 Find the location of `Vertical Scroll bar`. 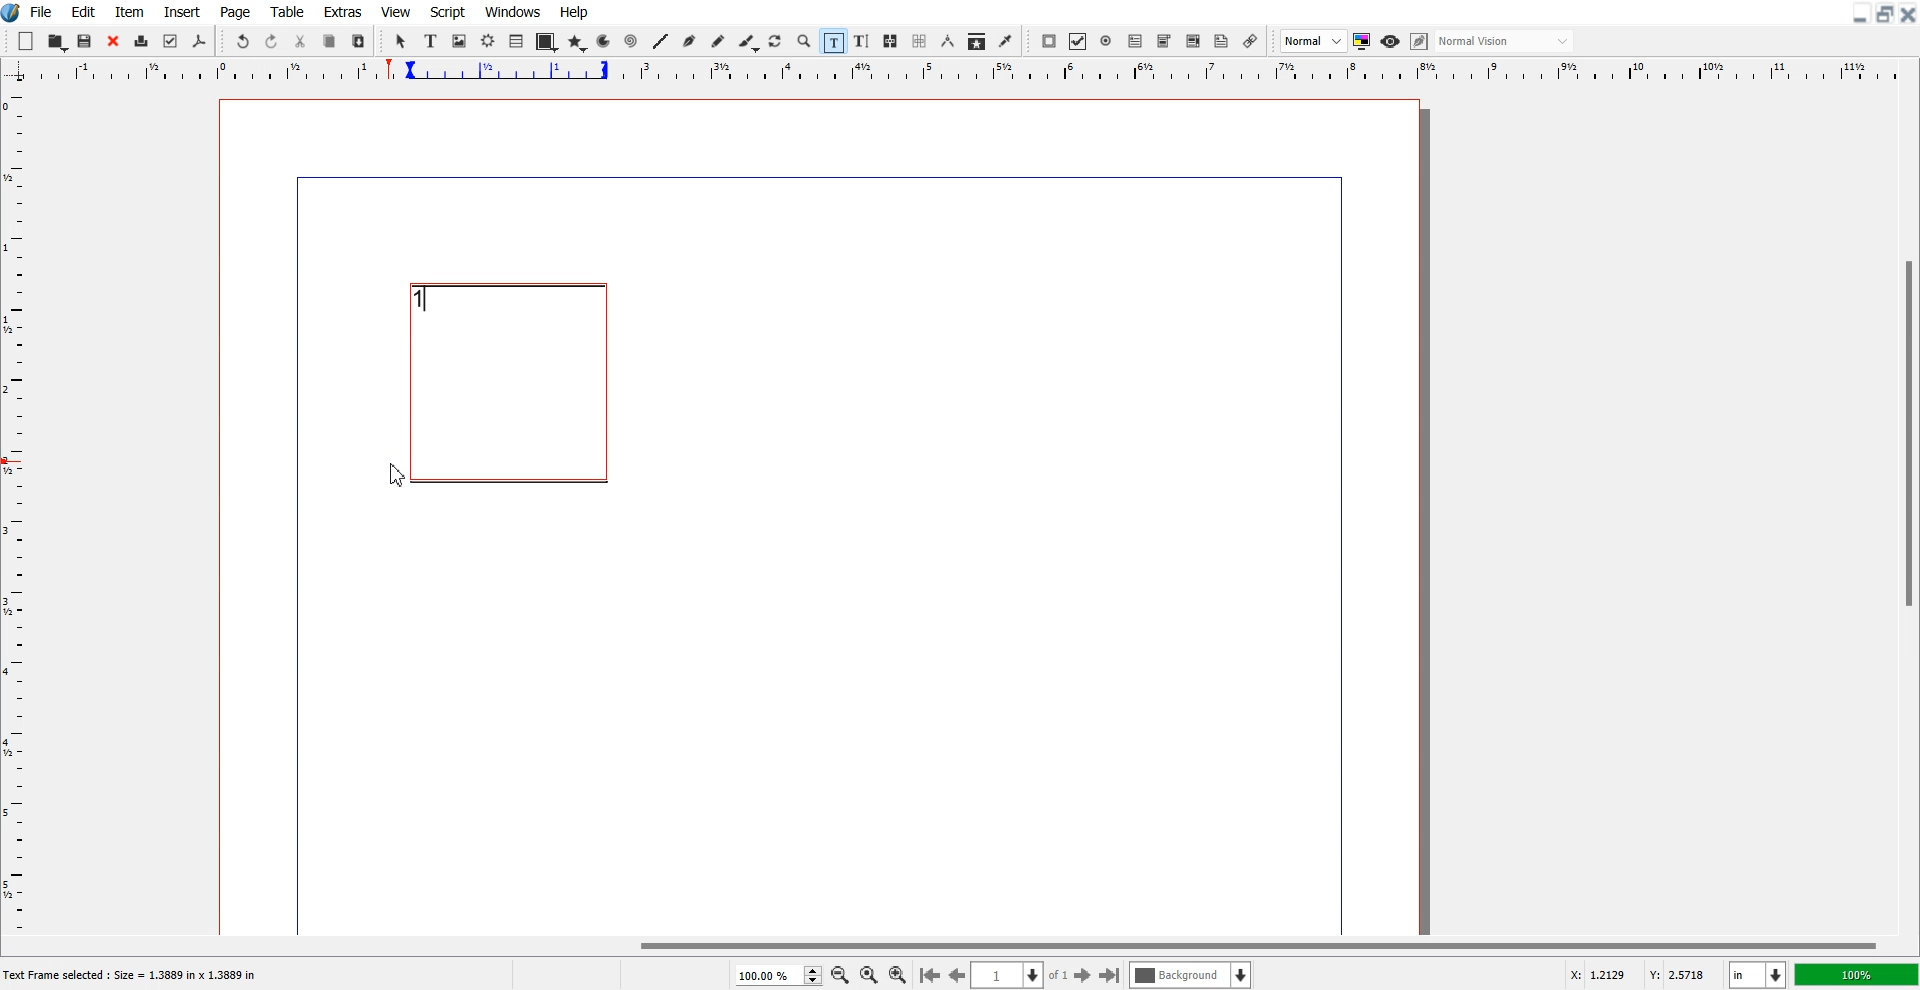

Vertical Scroll bar is located at coordinates (1908, 510).